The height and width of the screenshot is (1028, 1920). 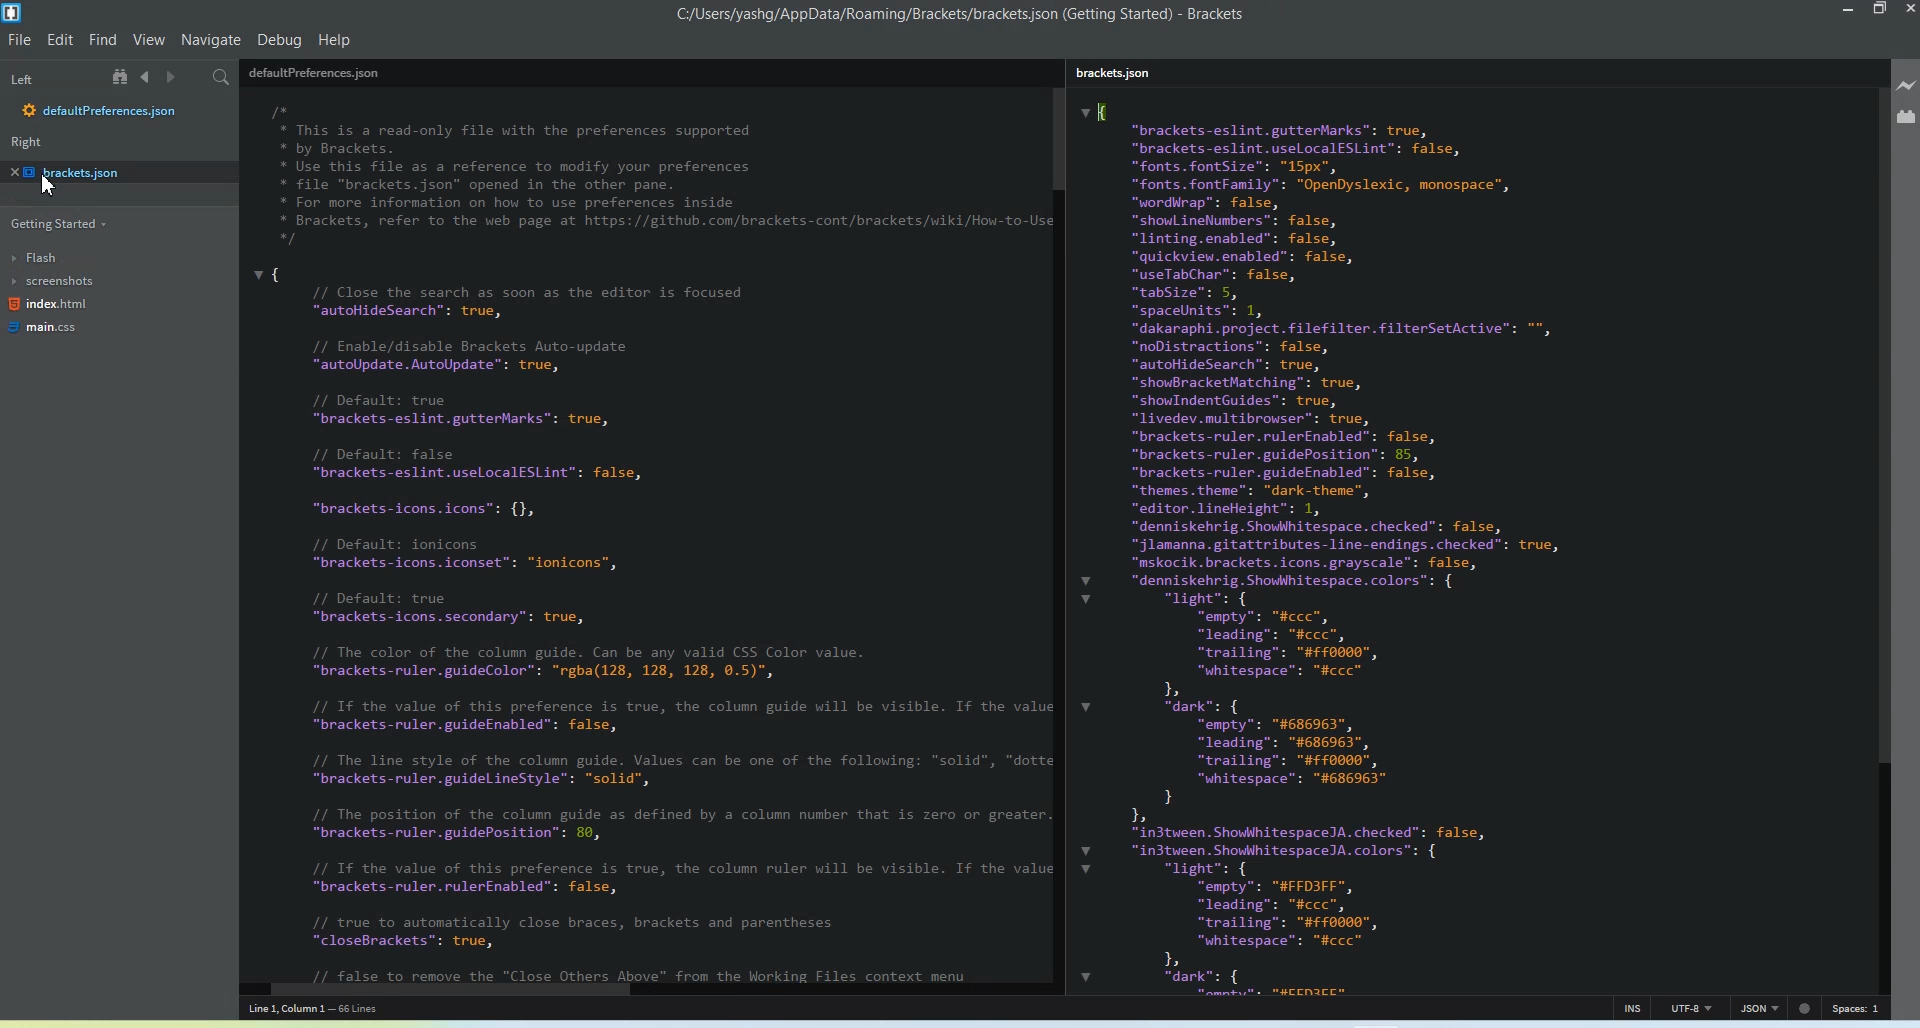 I want to click on Live Preview, so click(x=1906, y=86).